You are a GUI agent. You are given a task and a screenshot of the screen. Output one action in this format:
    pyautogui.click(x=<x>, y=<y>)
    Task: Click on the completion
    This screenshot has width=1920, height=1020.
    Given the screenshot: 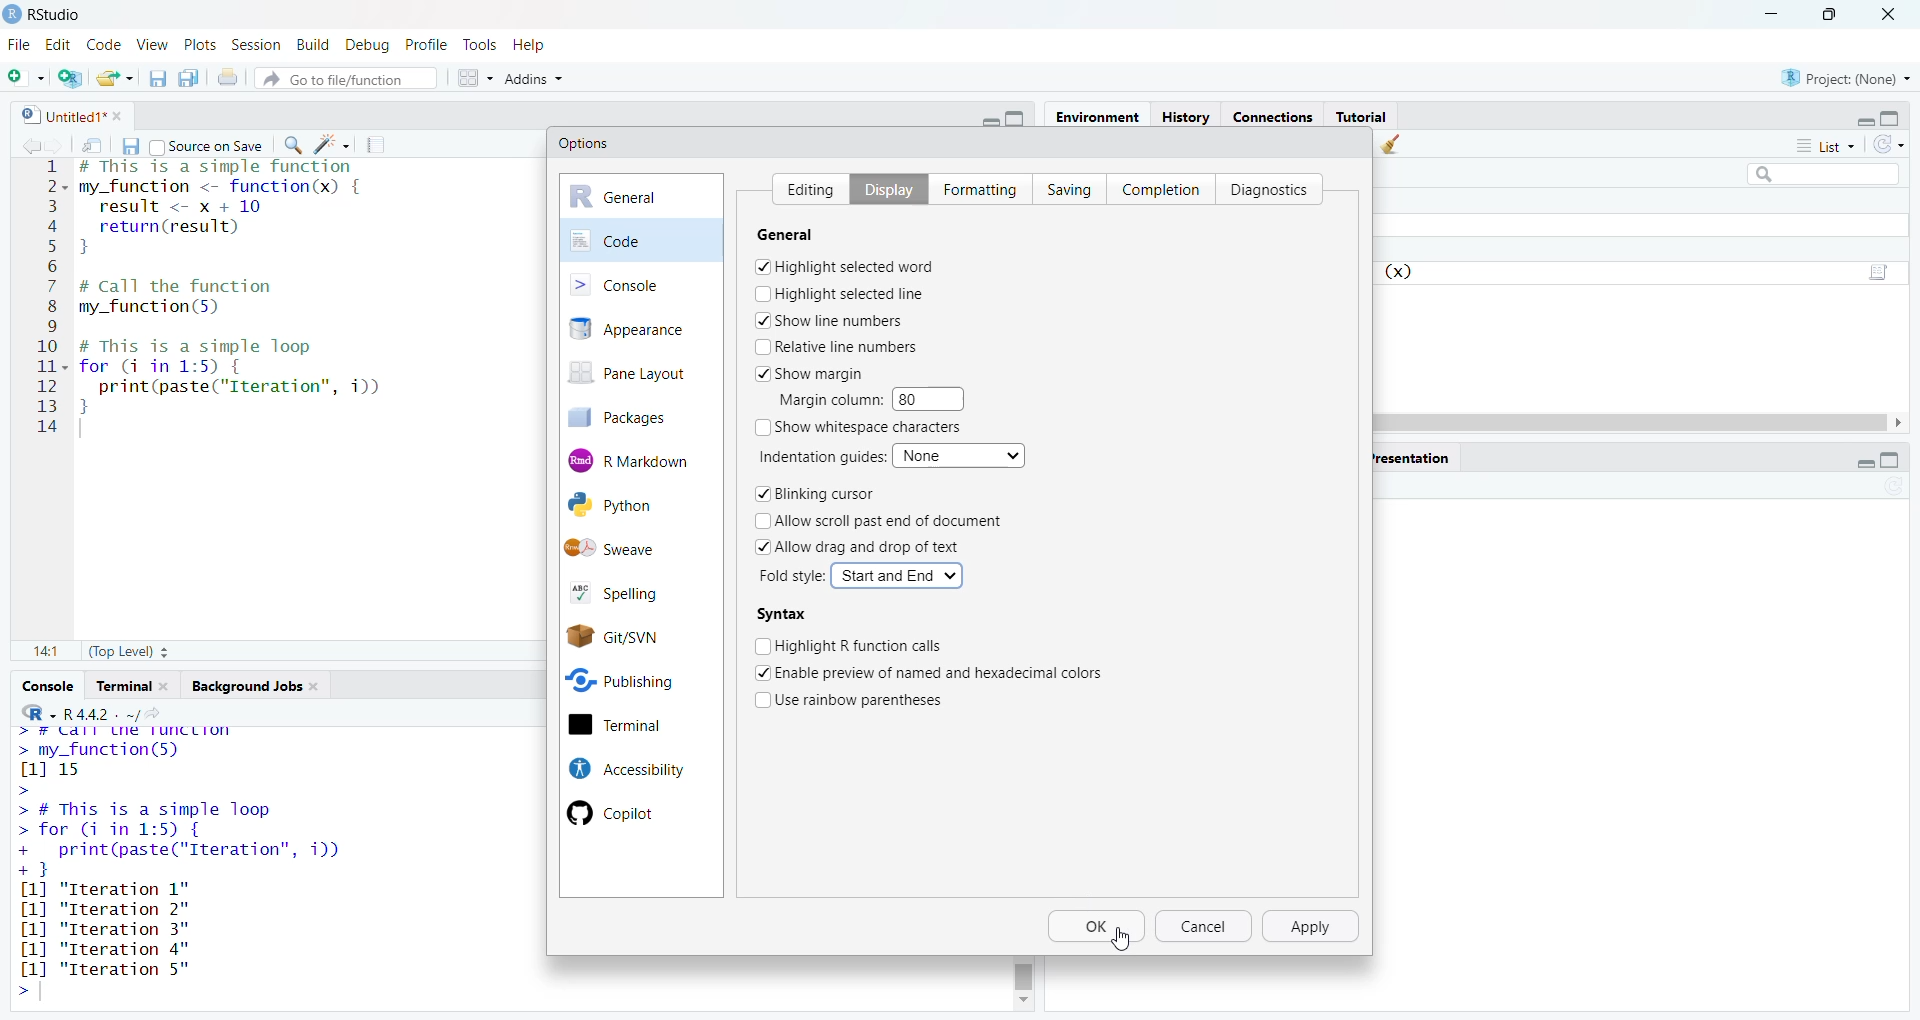 What is the action you would take?
    pyautogui.click(x=1160, y=187)
    